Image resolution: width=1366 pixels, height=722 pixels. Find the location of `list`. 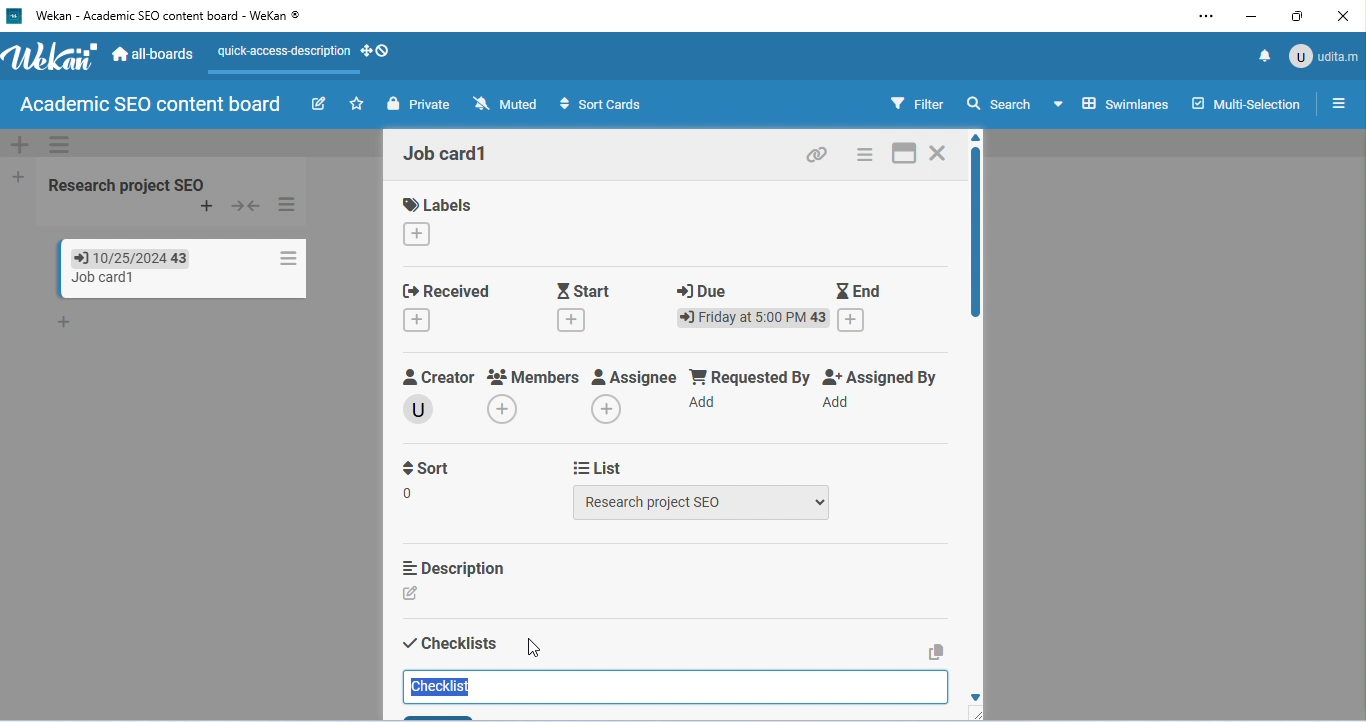

list is located at coordinates (600, 466).